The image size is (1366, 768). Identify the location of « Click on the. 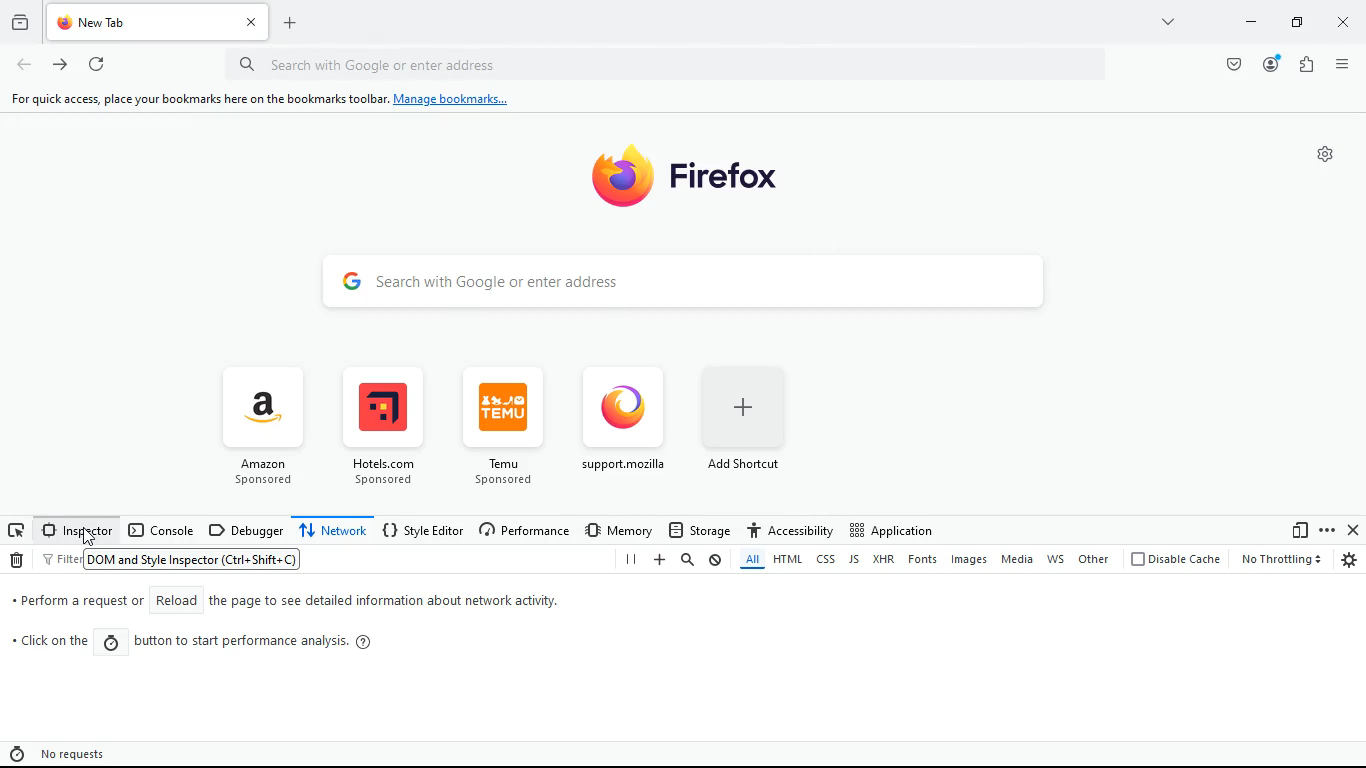
(52, 645).